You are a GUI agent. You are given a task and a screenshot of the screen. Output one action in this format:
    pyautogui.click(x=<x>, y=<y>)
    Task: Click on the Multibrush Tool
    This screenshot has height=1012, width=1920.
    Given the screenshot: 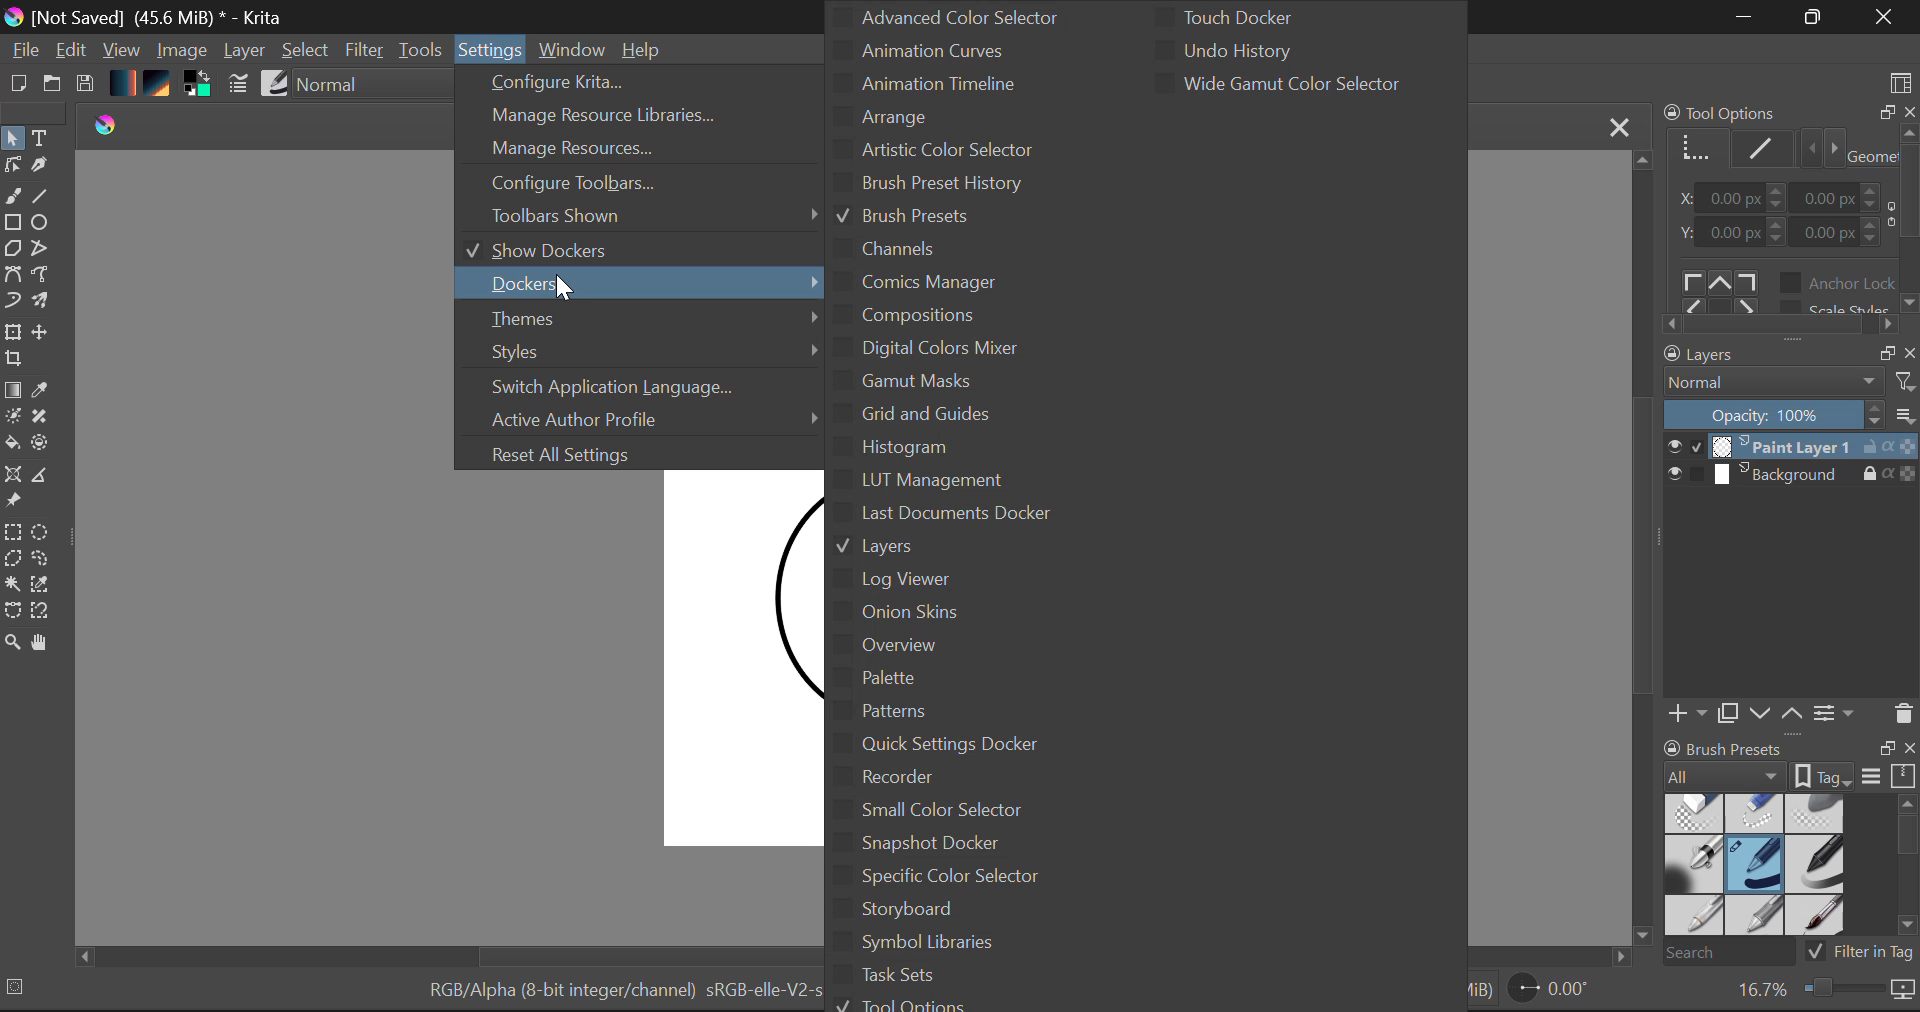 What is the action you would take?
    pyautogui.click(x=48, y=305)
    